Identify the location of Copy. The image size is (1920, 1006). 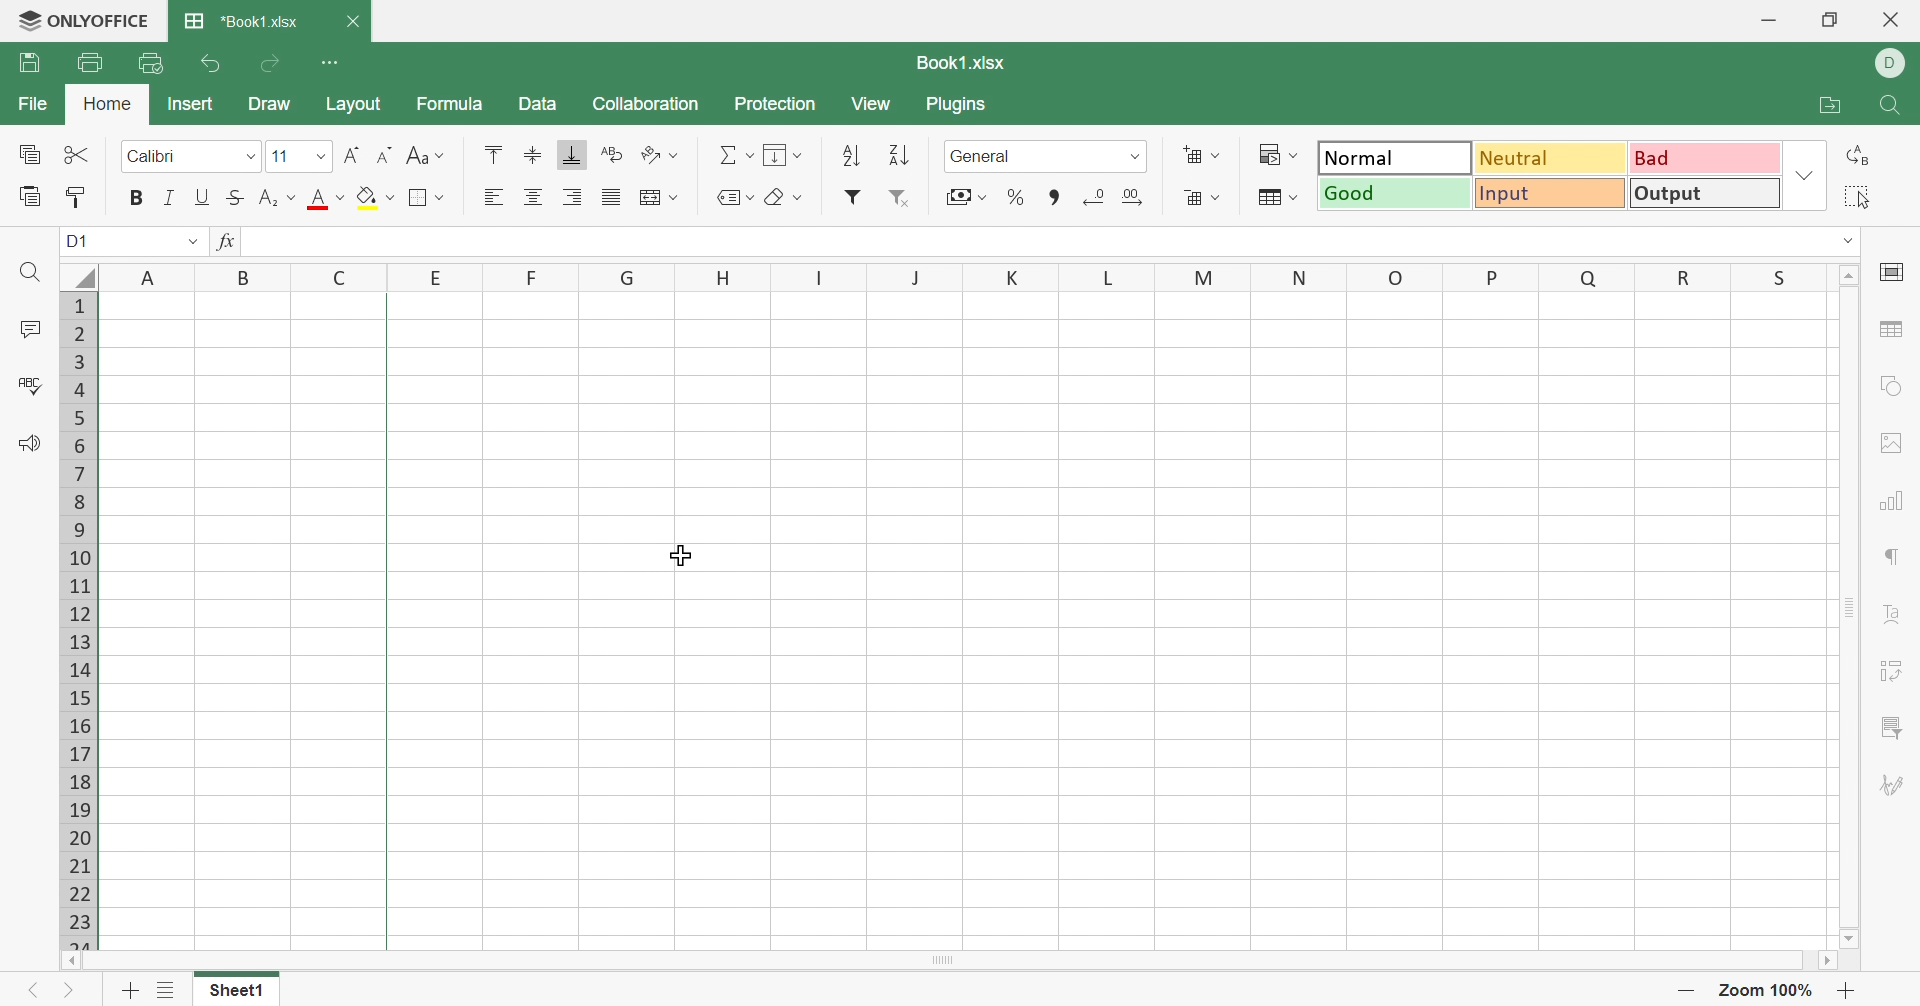
(30, 152).